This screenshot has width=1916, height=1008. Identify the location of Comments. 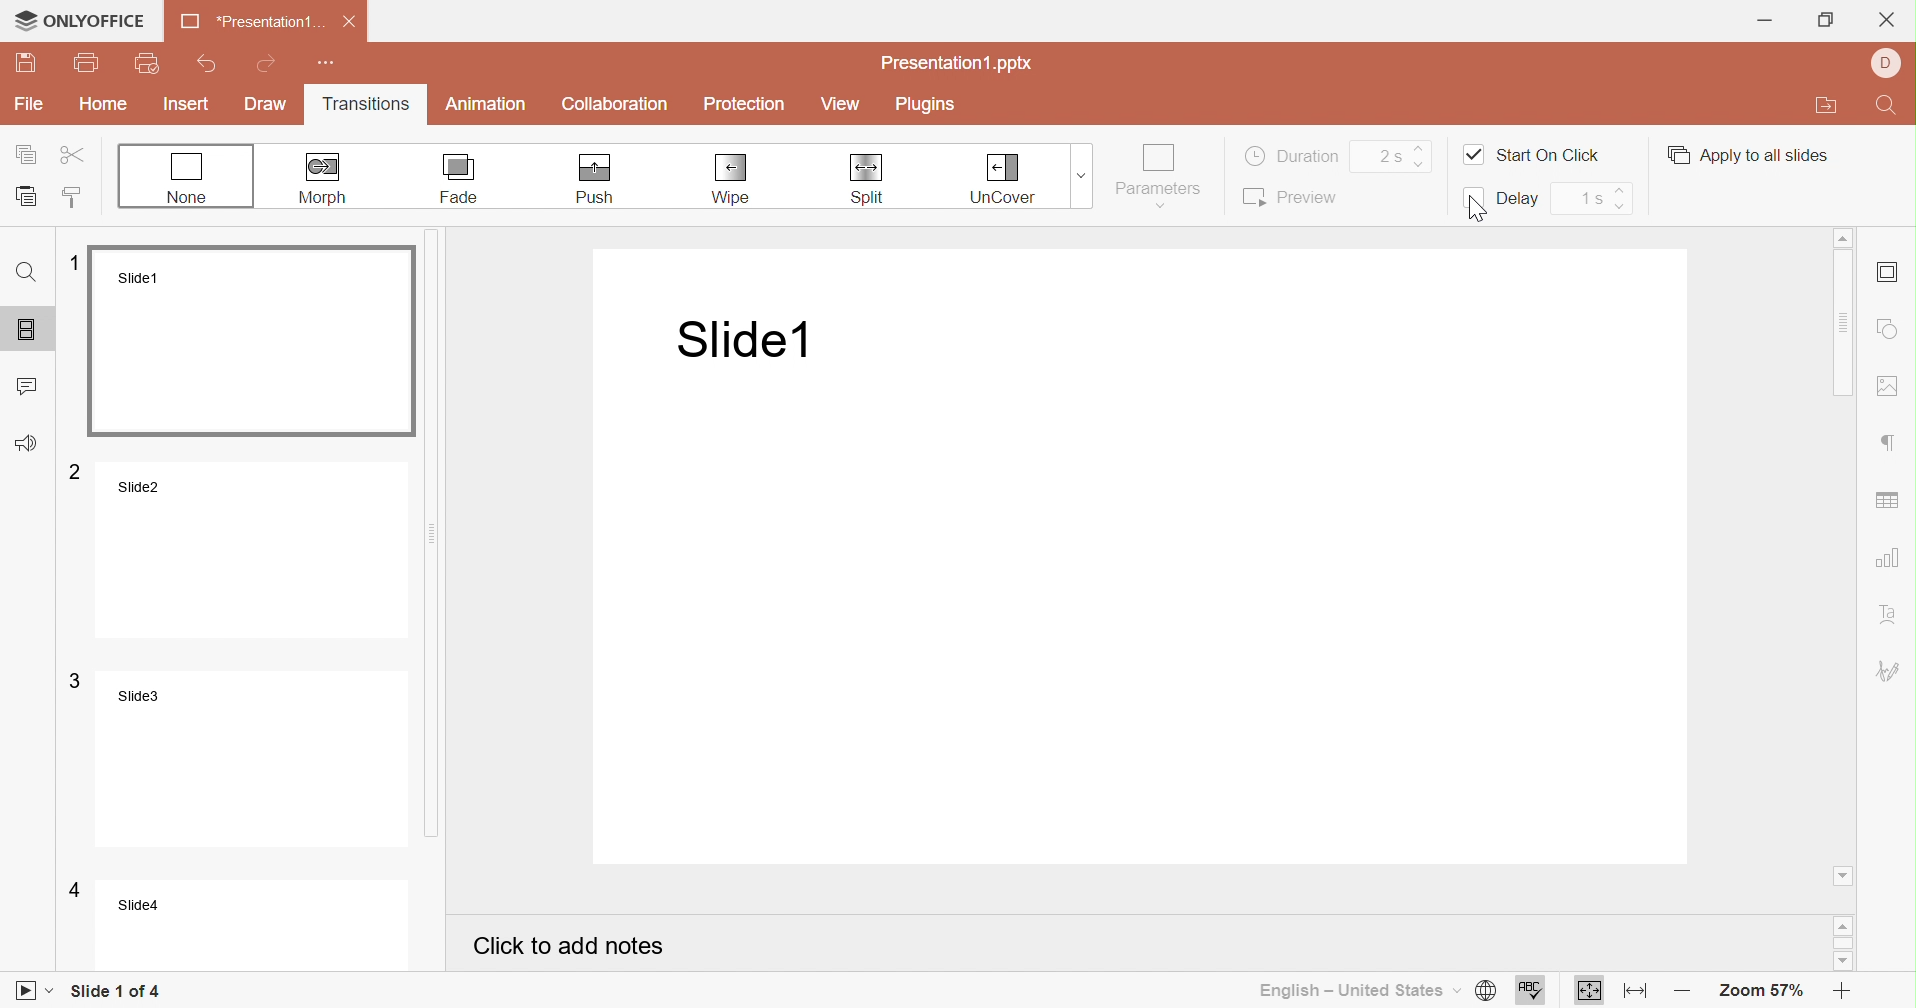
(26, 385).